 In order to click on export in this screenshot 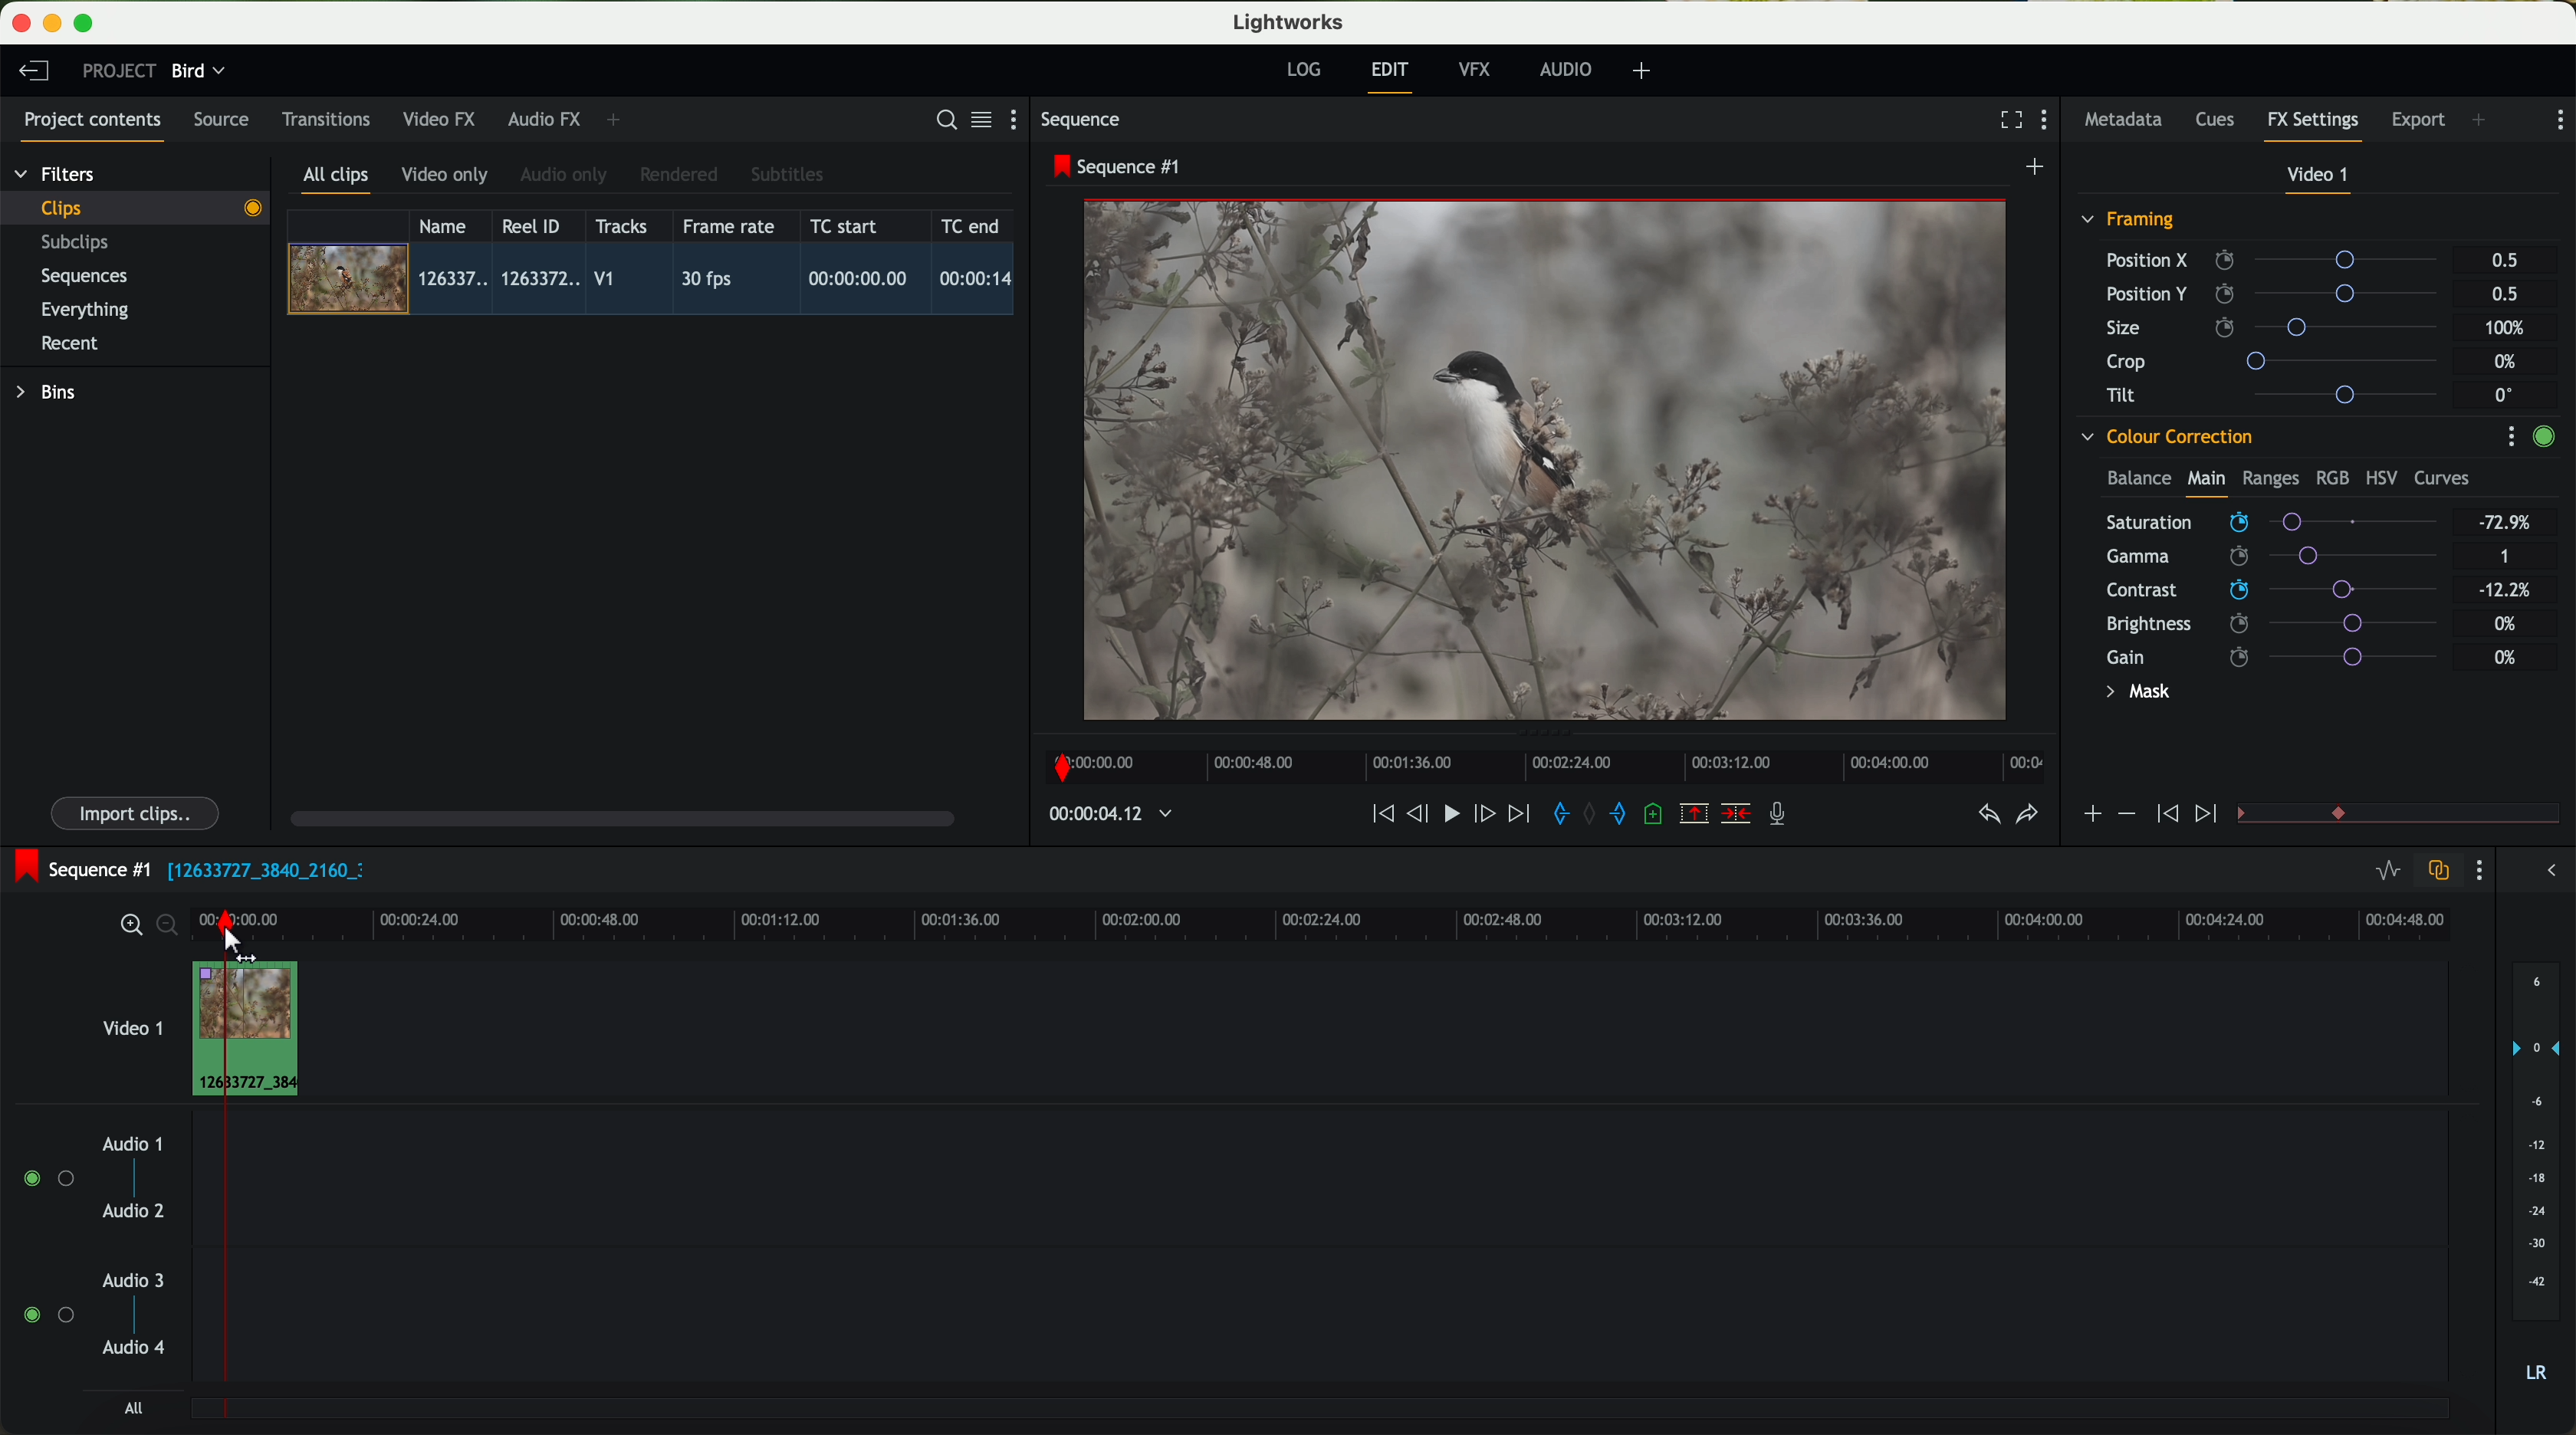, I will do `click(2419, 122)`.